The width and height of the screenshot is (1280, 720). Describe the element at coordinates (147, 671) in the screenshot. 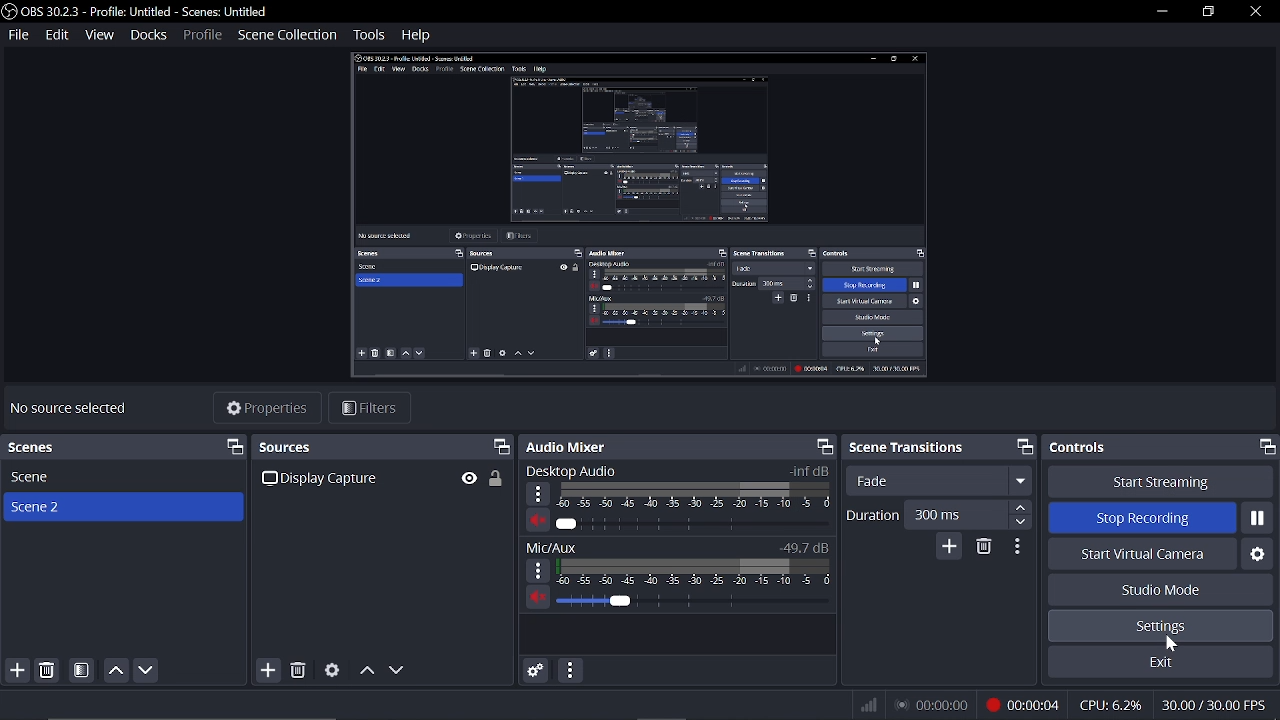

I see `move scene down` at that location.